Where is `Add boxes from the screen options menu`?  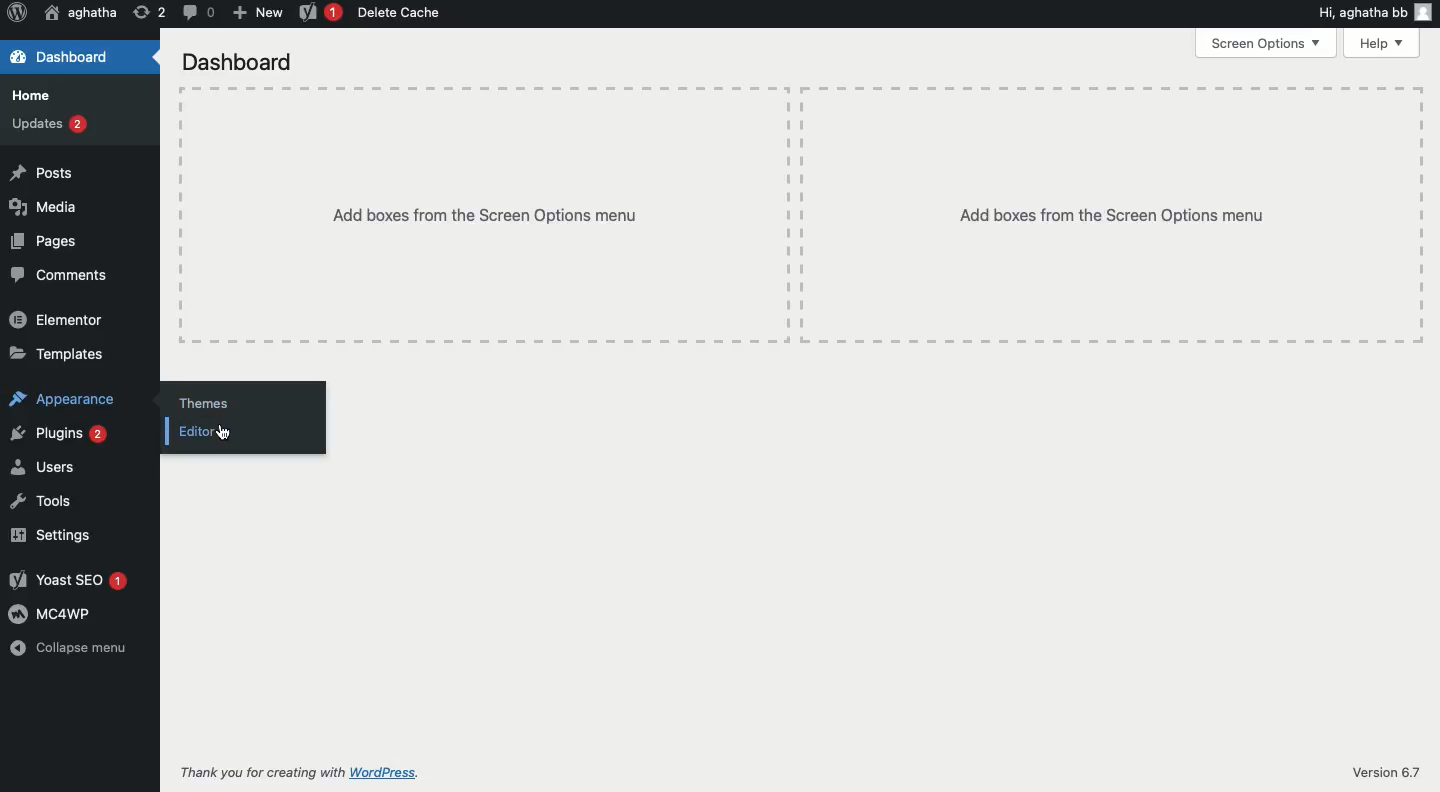
Add boxes from the screen options menu is located at coordinates (1113, 216).